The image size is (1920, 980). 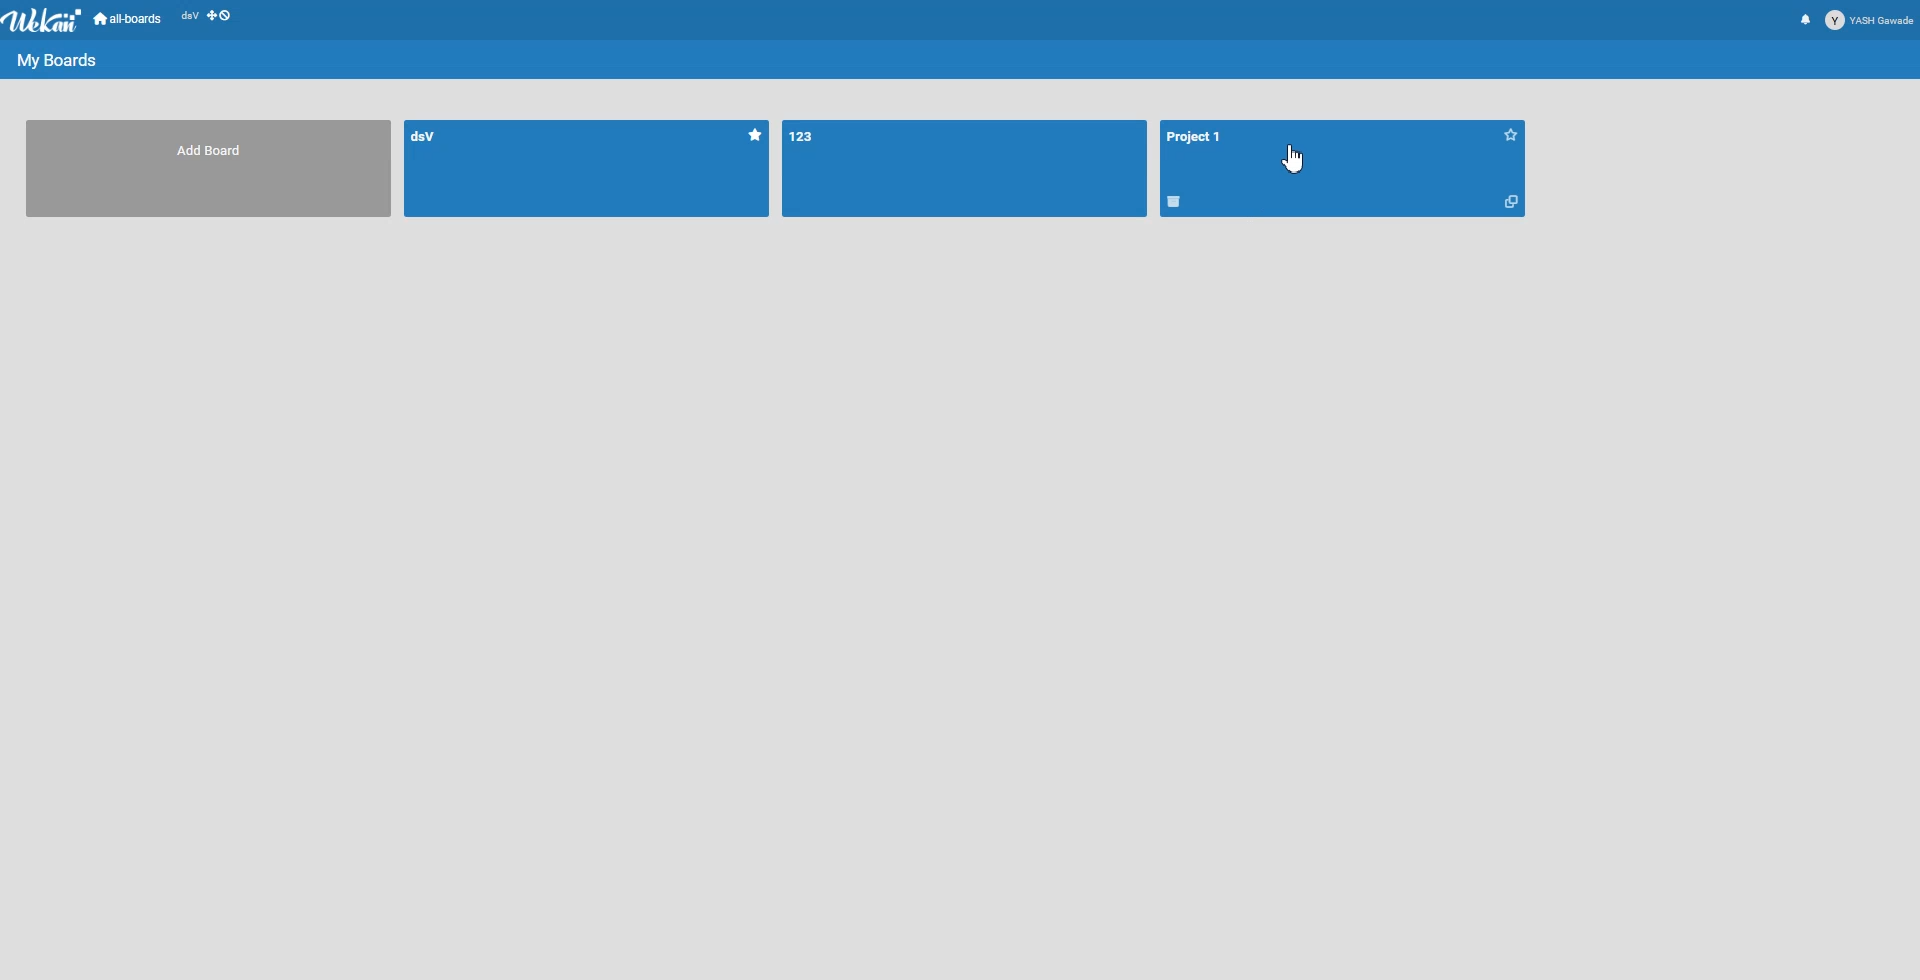 I want to click on Add Board, so click(x=216, y=152).